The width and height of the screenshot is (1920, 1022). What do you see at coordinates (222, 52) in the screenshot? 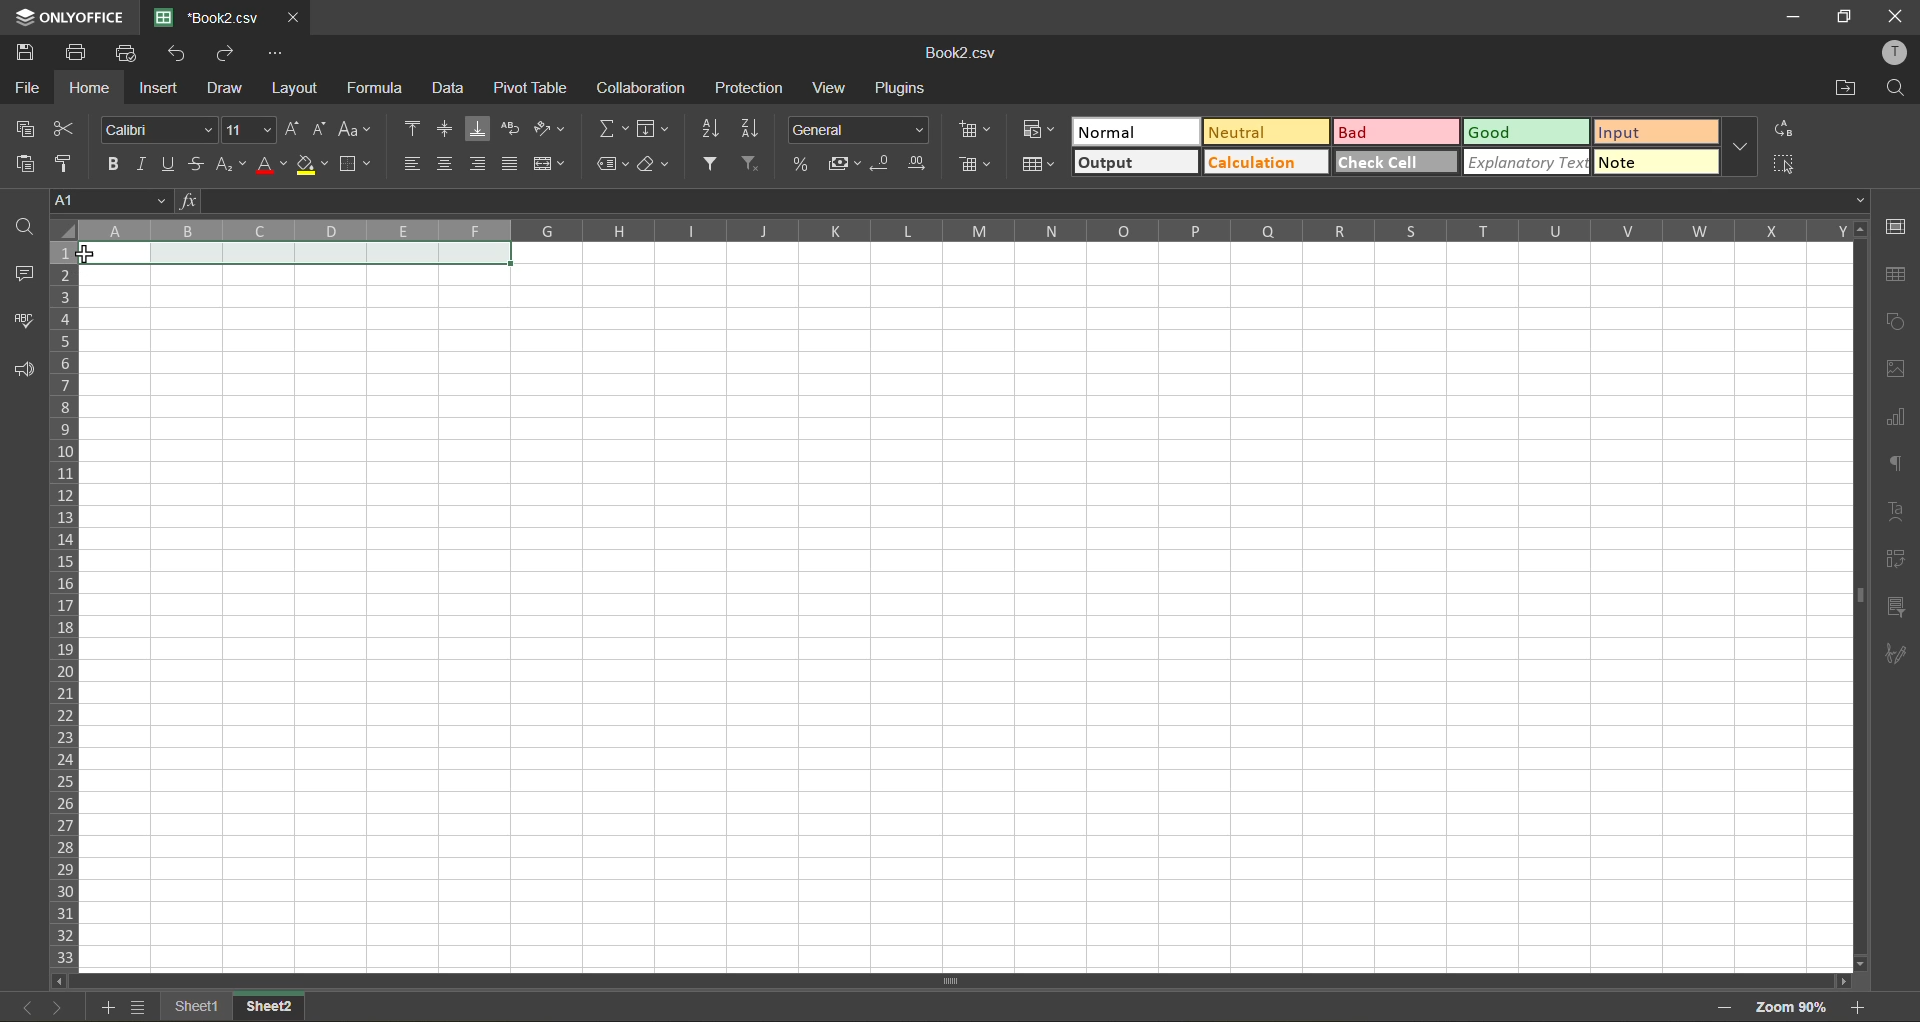
I see `redo` at bounding box center [222, 52].